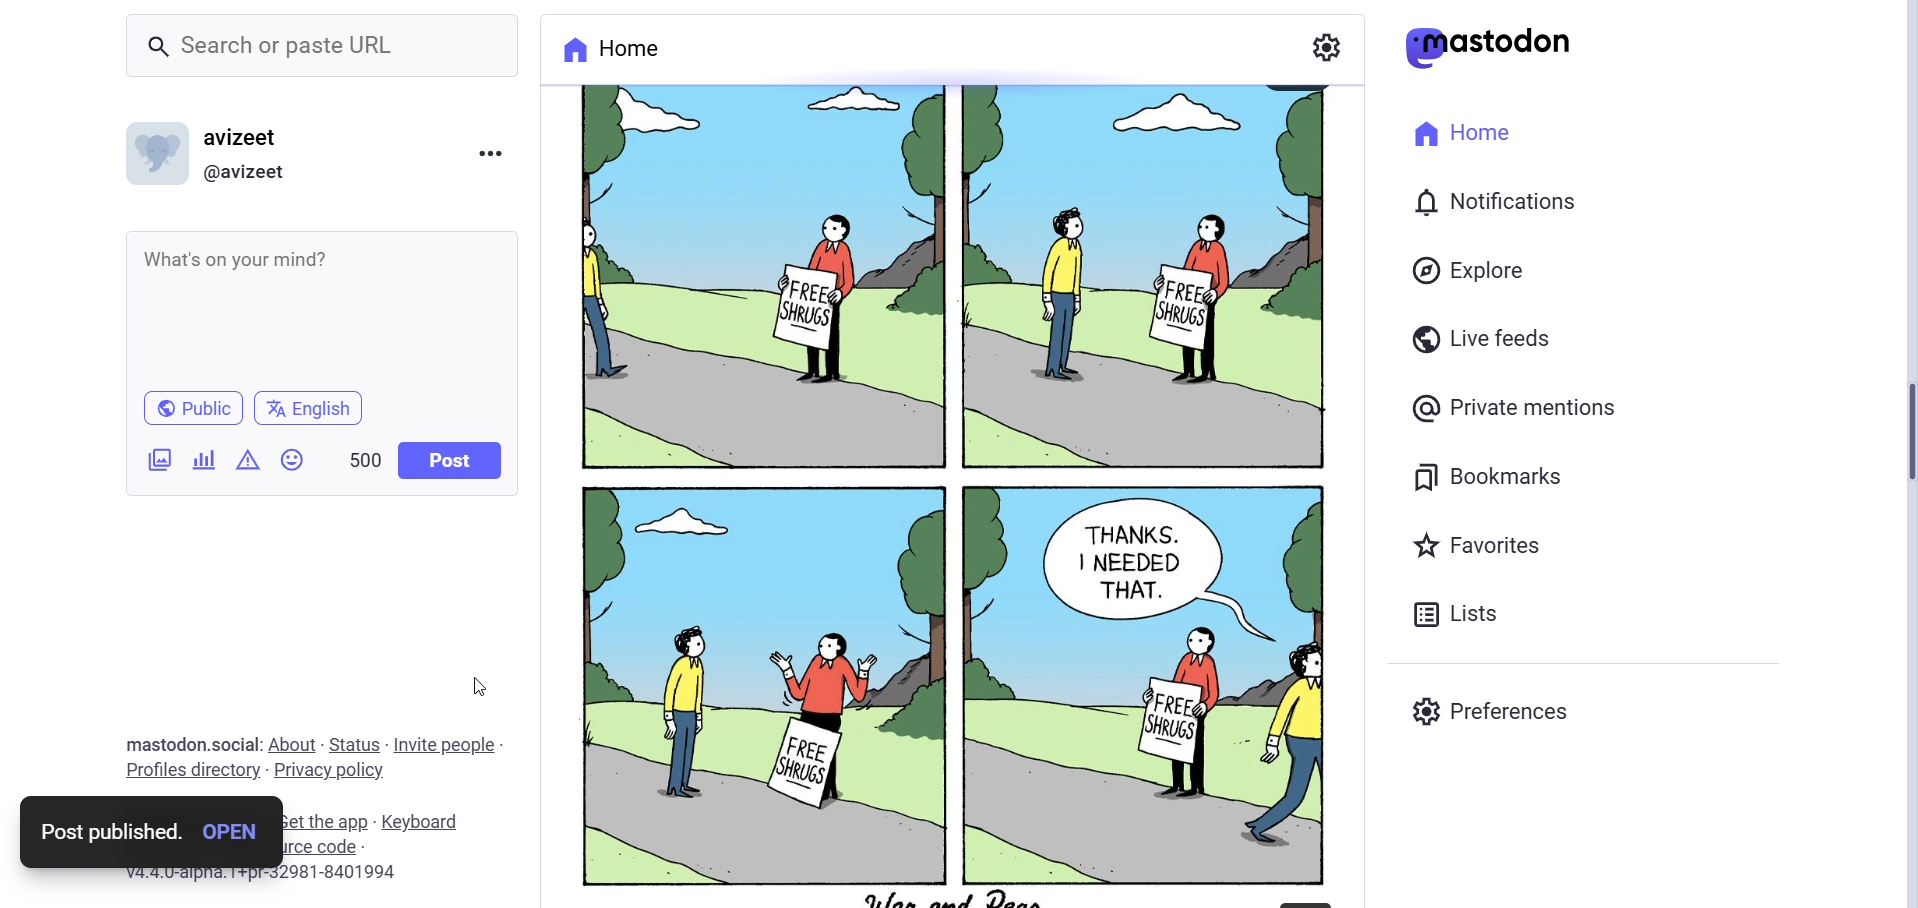 Image resolution: width=1918 pixels, height=908 pixels. What do you see at coordinates (240, 832) in the screenshot?
I see `Open Posted Photo` at bounding box center [240, 832].